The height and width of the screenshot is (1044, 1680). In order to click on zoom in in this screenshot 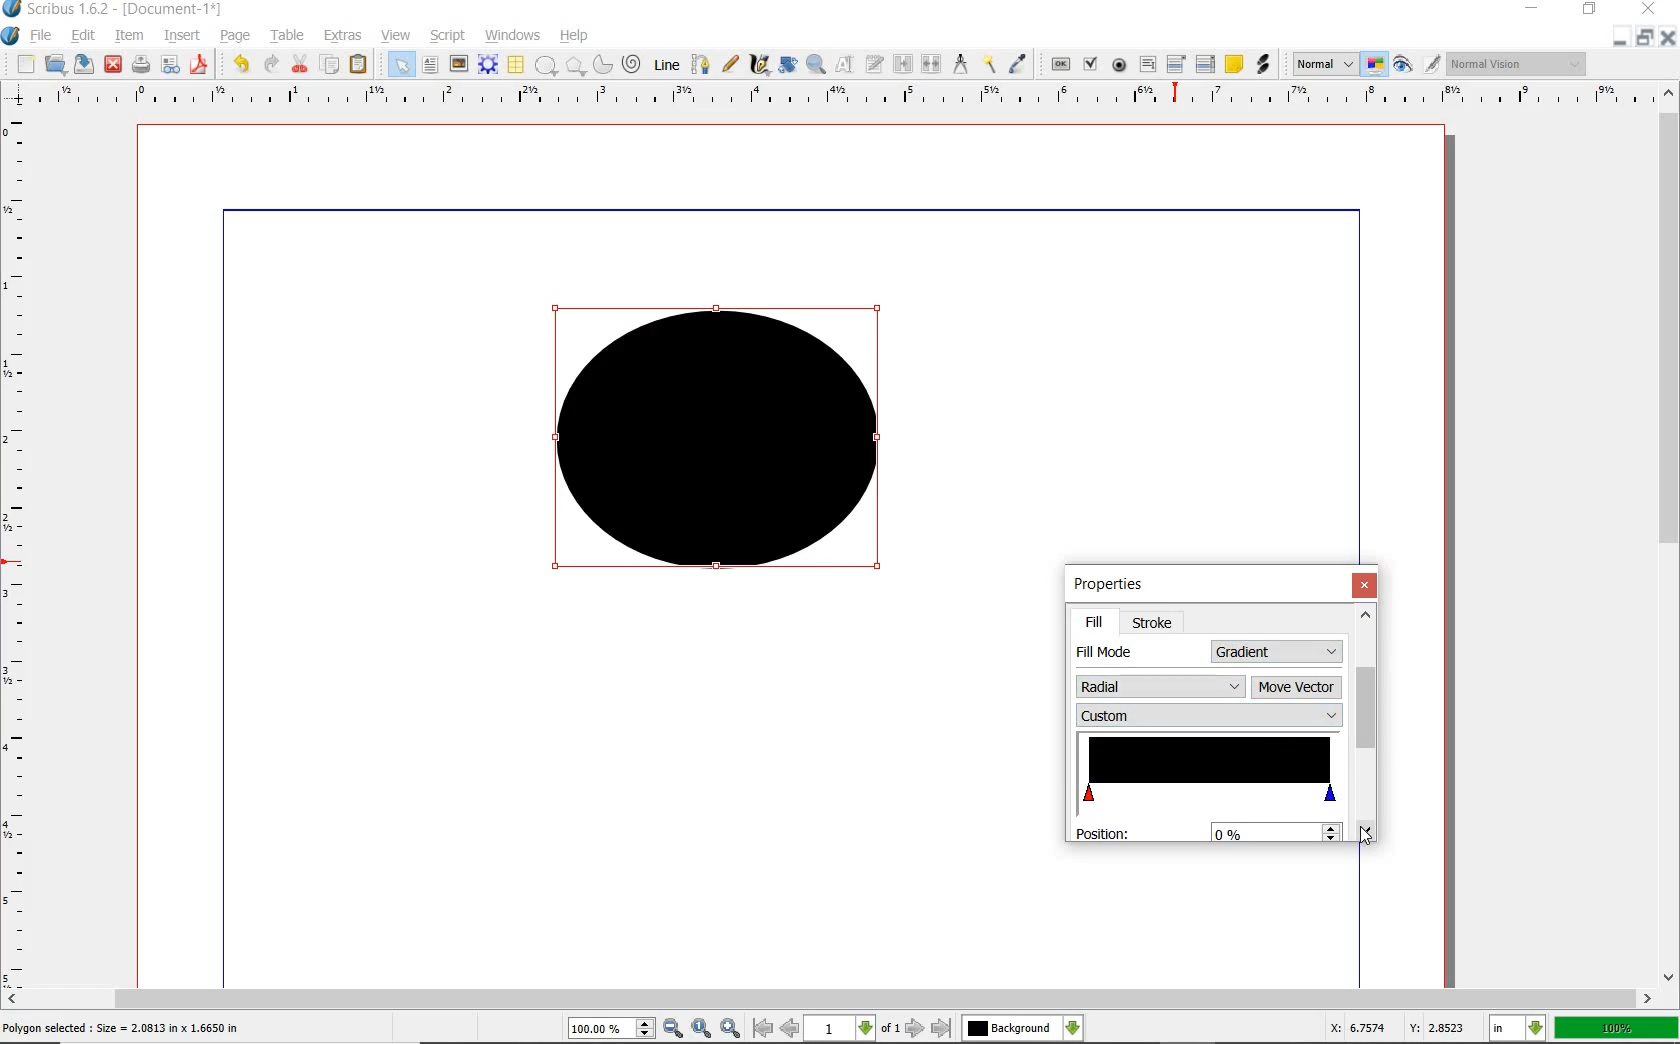, I will do `click(674, 1029)`.